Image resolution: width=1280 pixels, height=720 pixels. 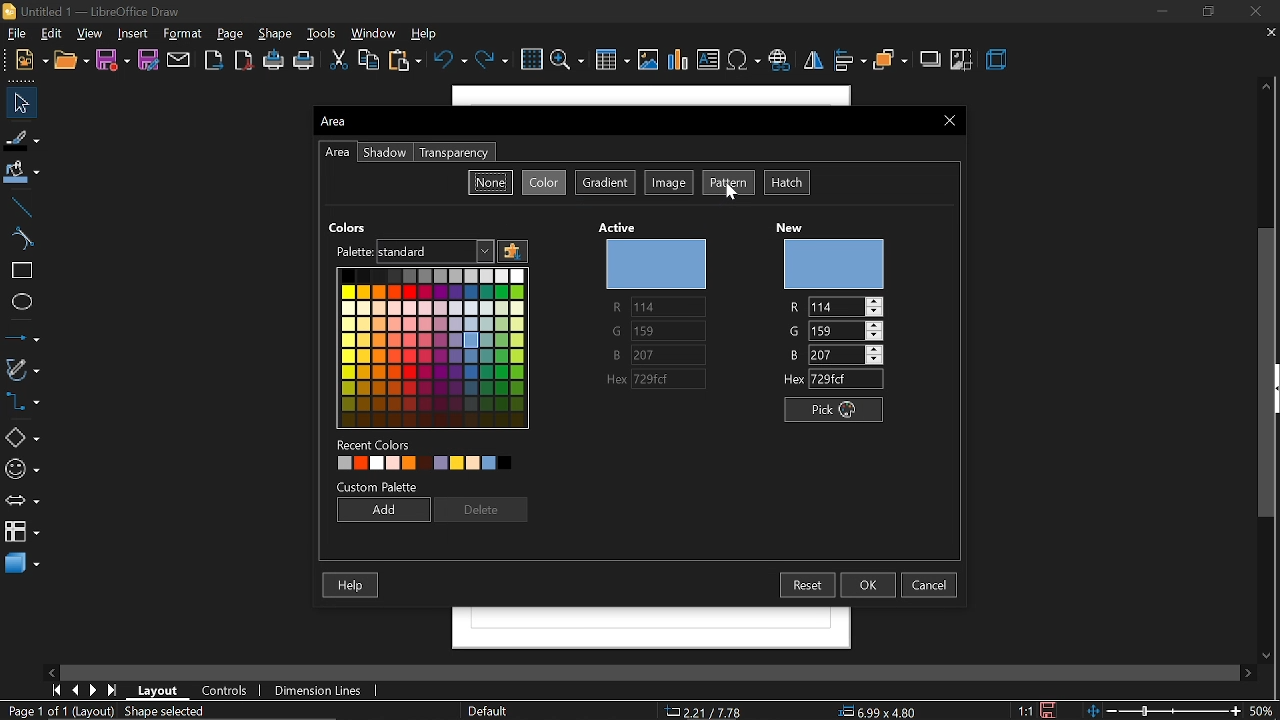 What do you see at coordinates (112, 689) in the screenshot?
I see `go to last page` at bounding box center [112, 689].